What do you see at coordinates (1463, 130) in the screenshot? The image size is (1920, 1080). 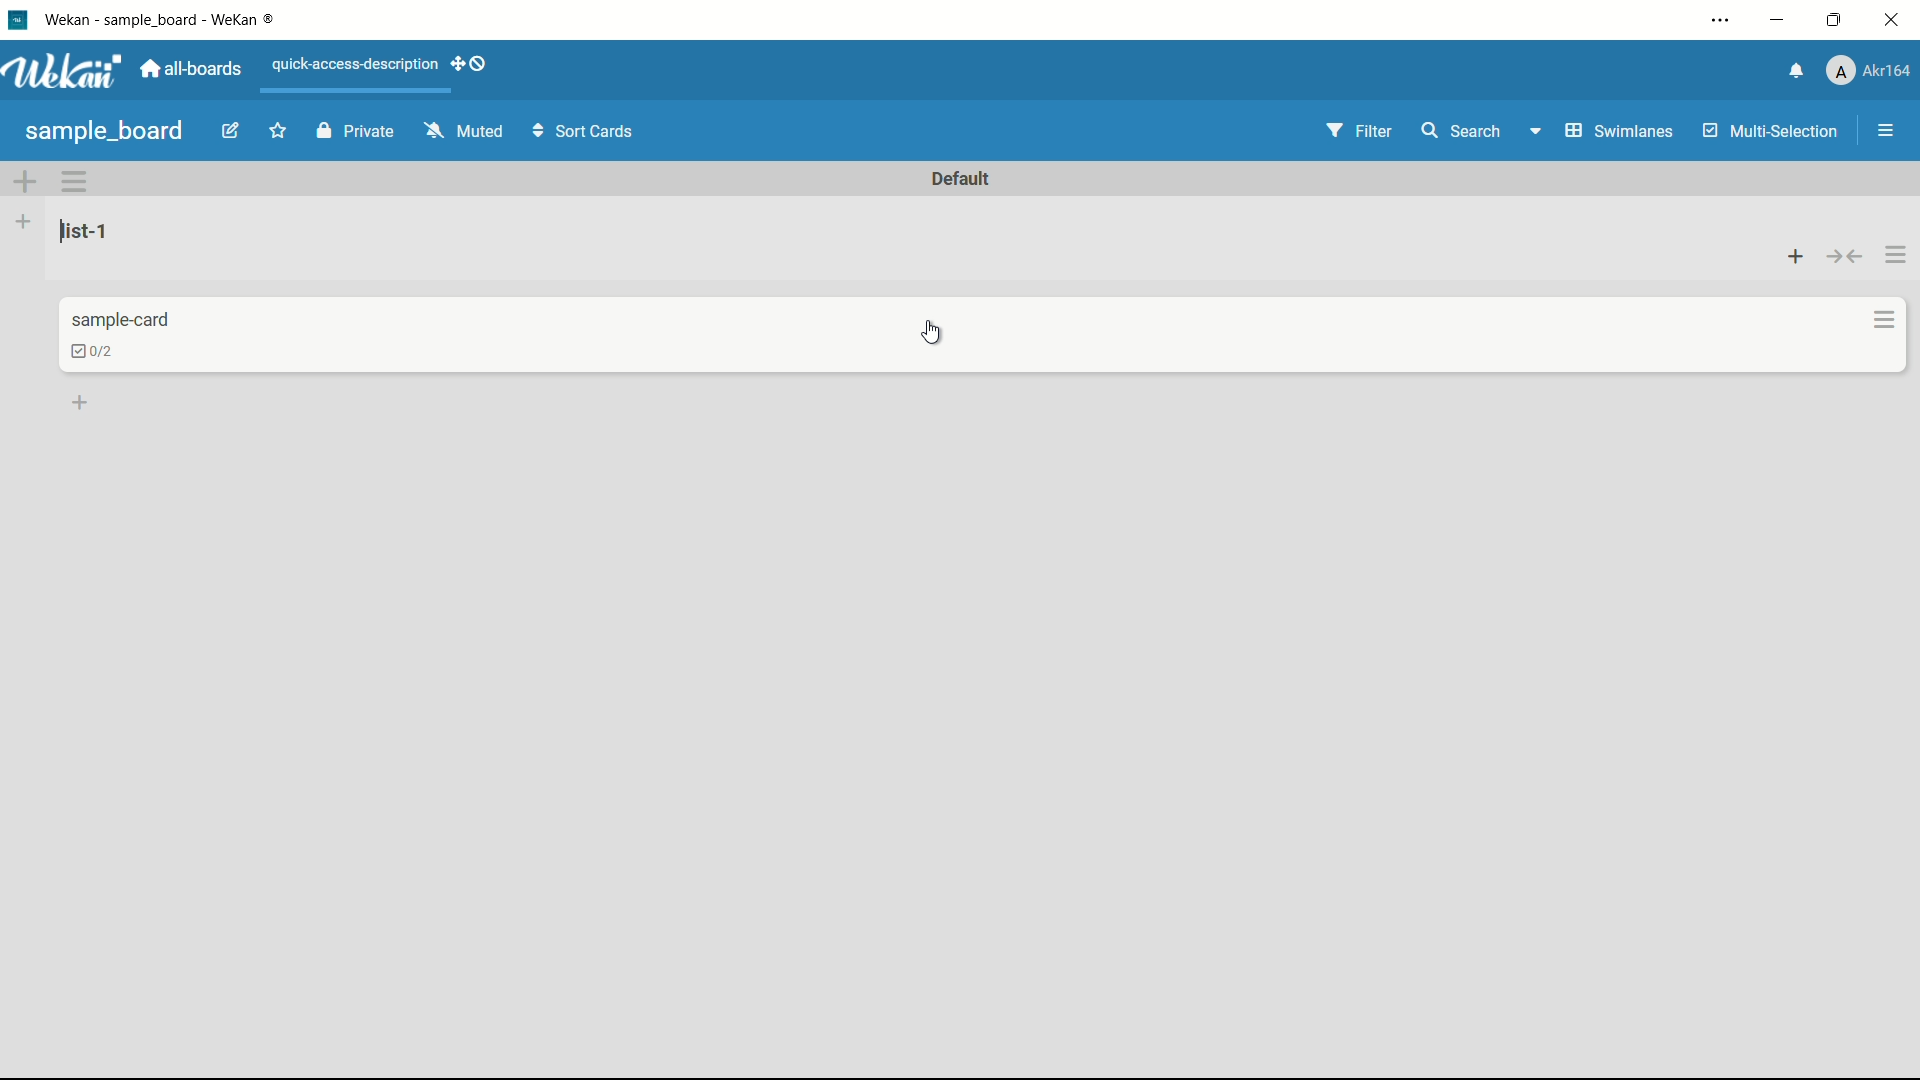 I see `search` at bounding box center [1463, 130].